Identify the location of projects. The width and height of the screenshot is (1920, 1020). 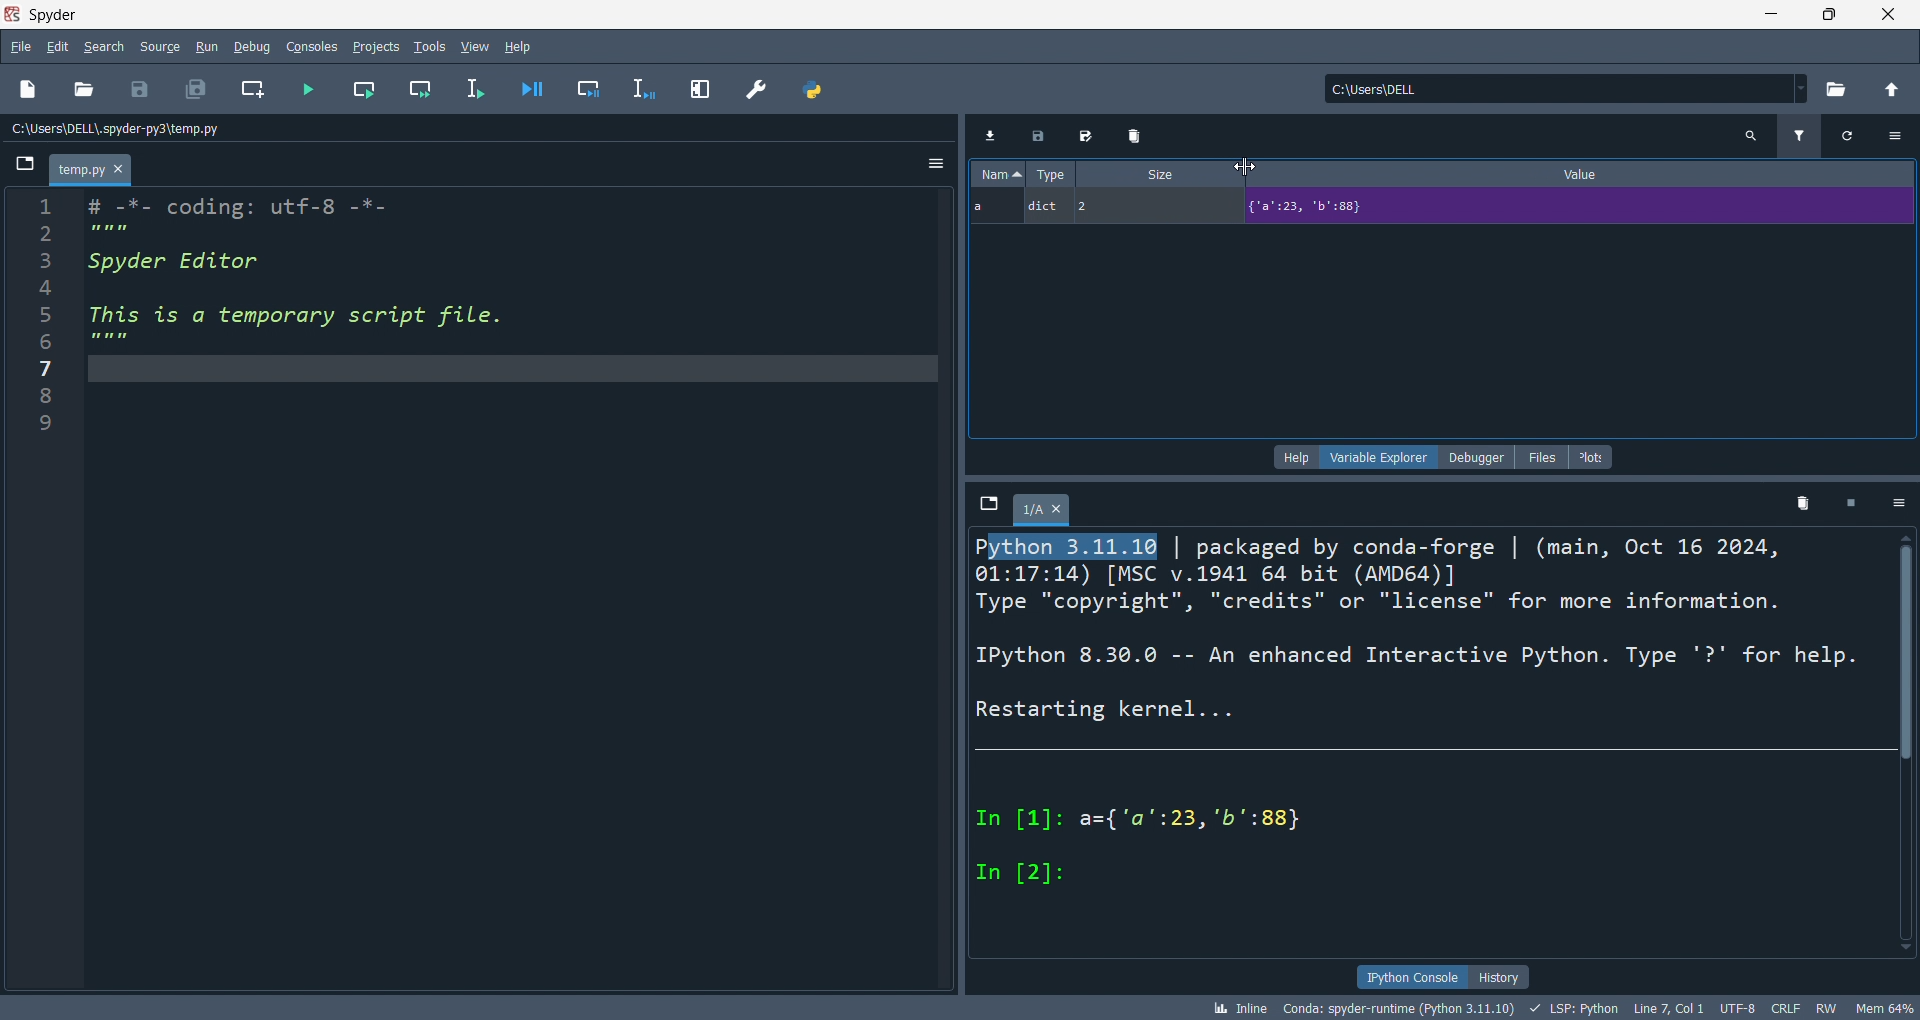
(370, 45).